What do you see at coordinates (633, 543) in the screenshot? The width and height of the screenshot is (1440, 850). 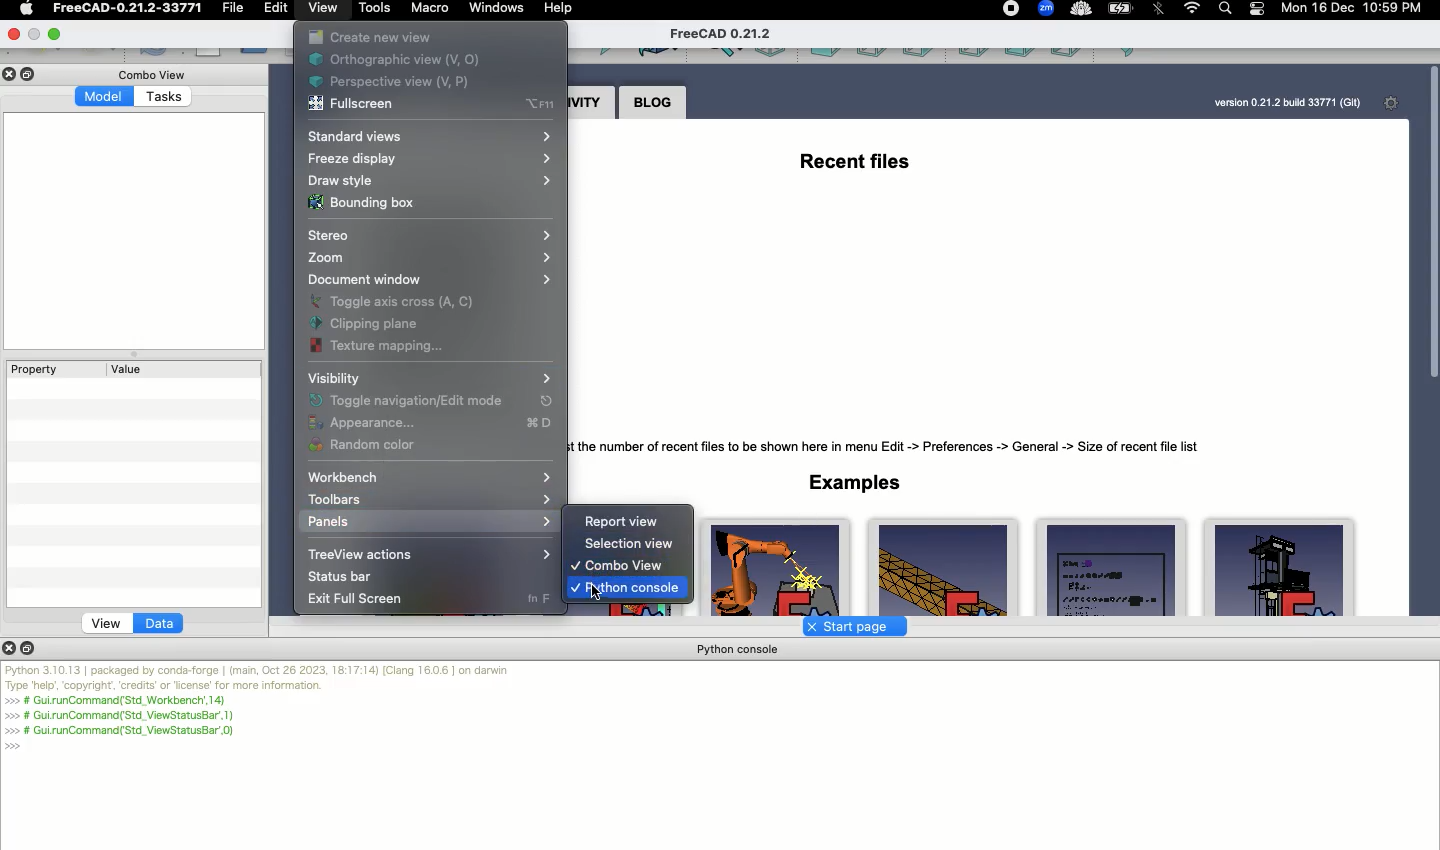 I see `Selection view` at bounding box center [633, 543].